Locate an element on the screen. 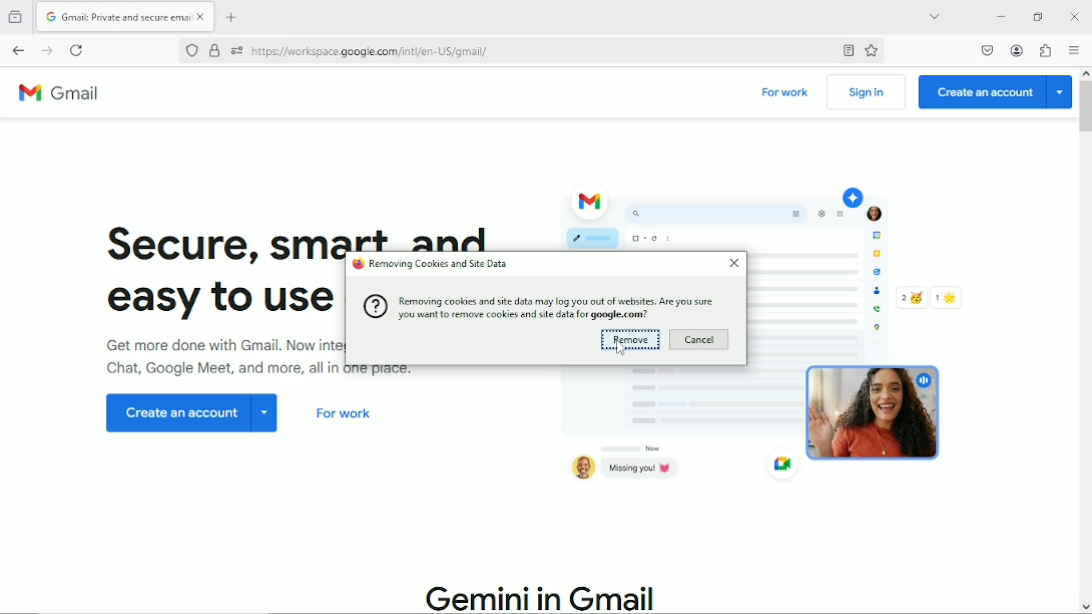 The width and height of the screenshot is (1092, 614). Sign in is located at coordinates (866, 93).